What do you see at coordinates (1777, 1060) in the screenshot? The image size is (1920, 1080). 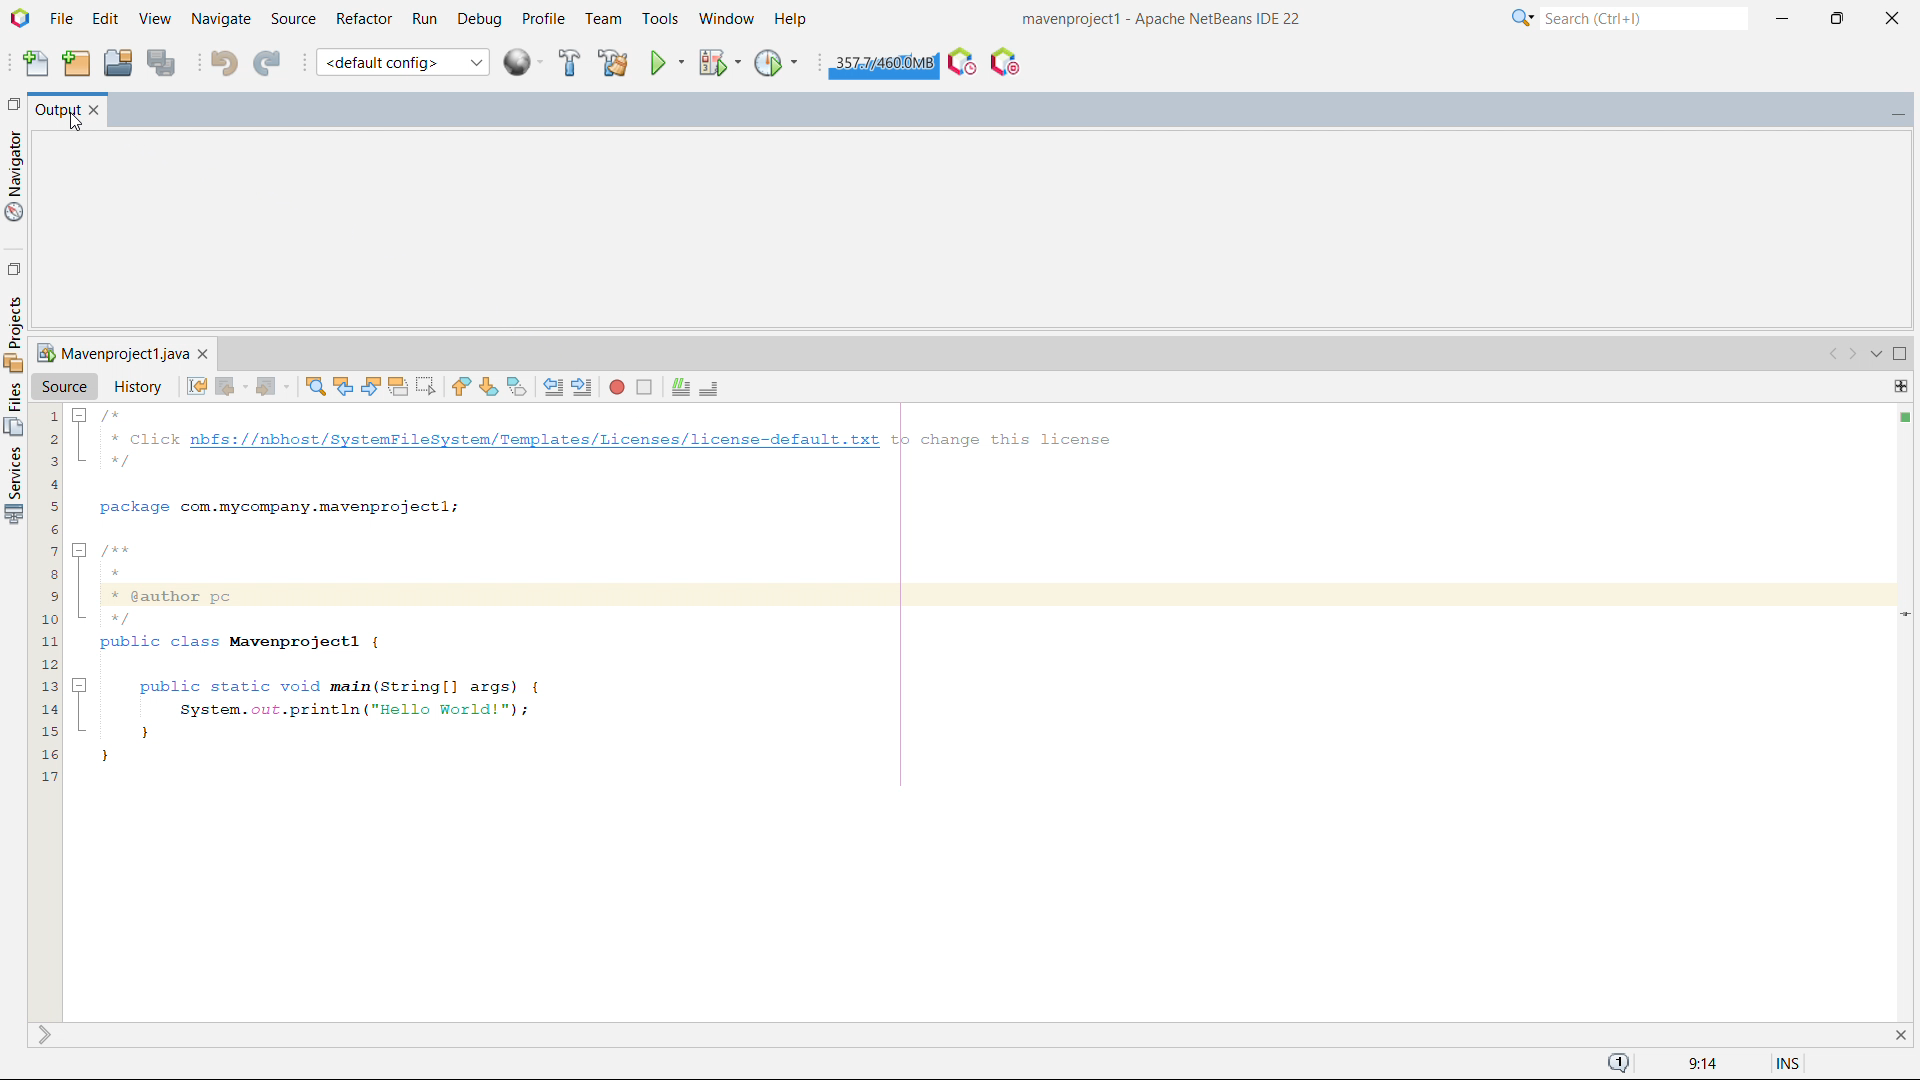 I see `INS` at bounding box center [1777, 1060].